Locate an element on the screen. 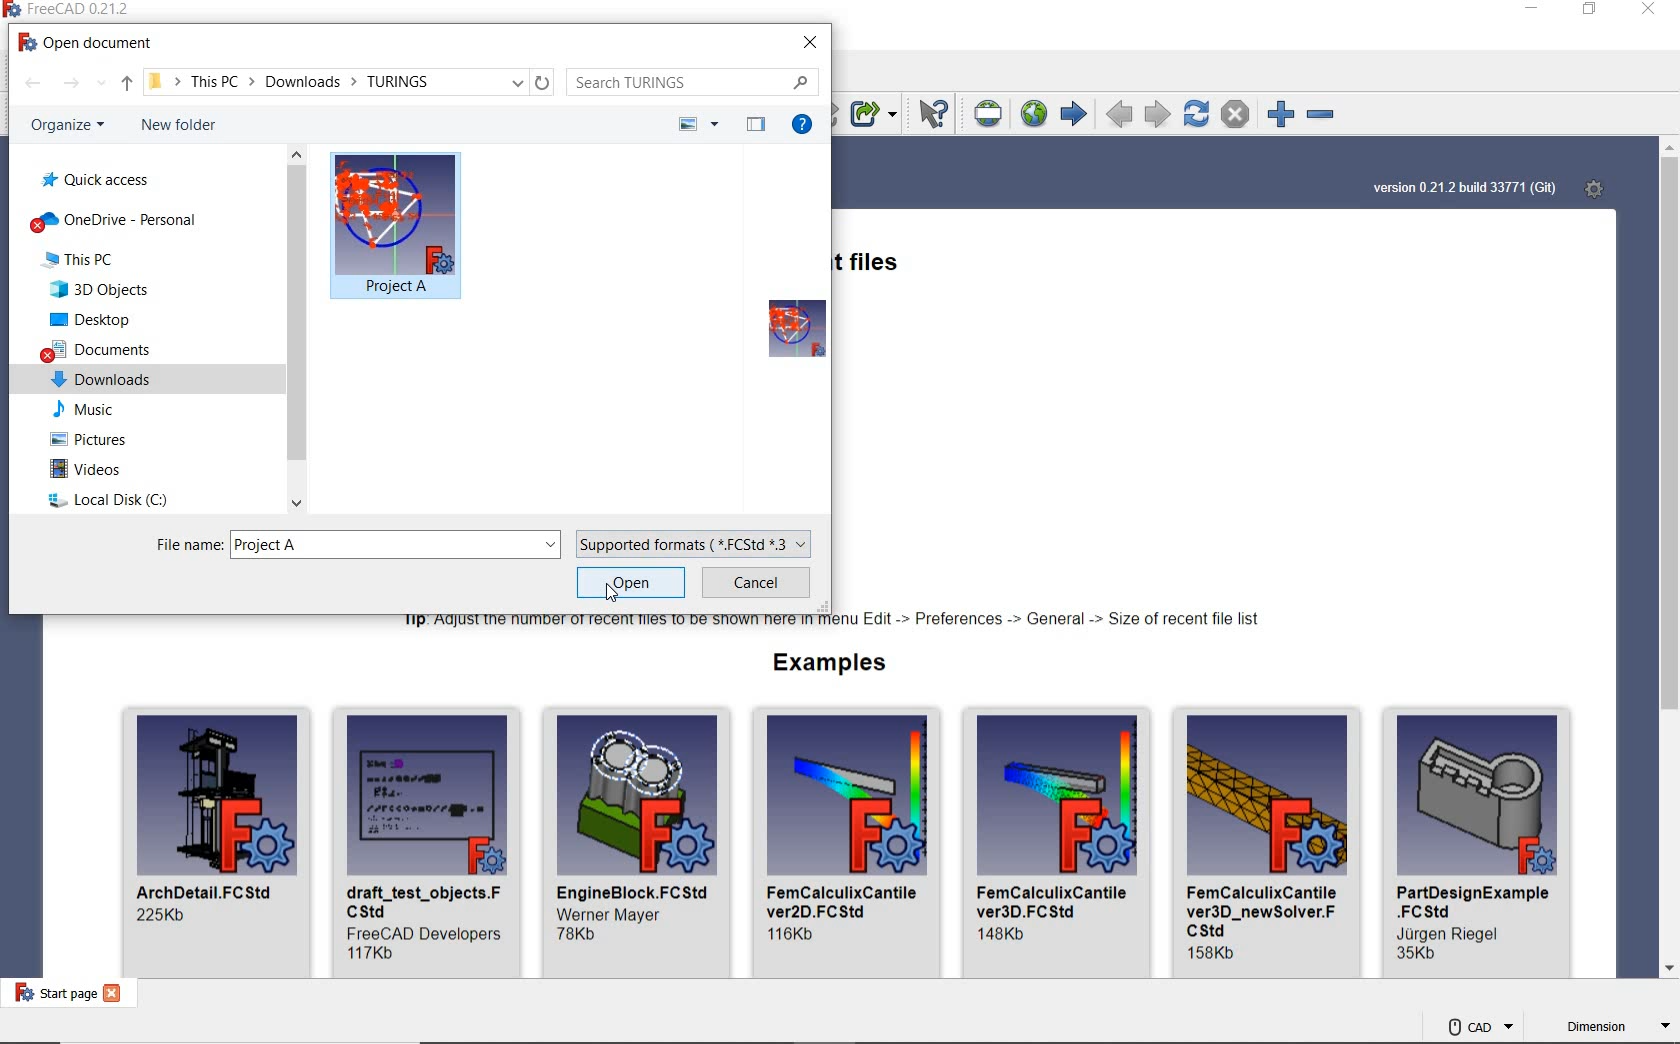 This screenshot has height=1044, width=1680. SELECT A FILE TO PREVIEW is located at coordinates (784, 330).